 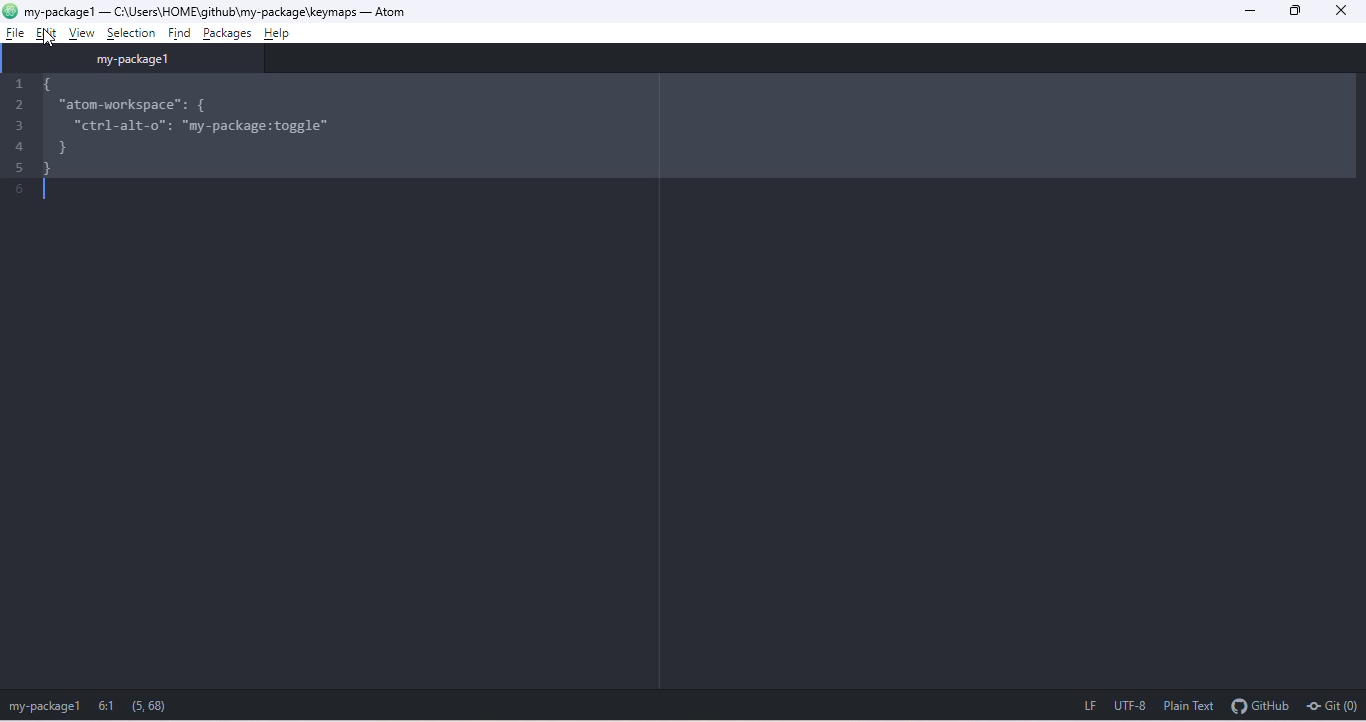 I want to click on line number, so click(x=15, y=138).